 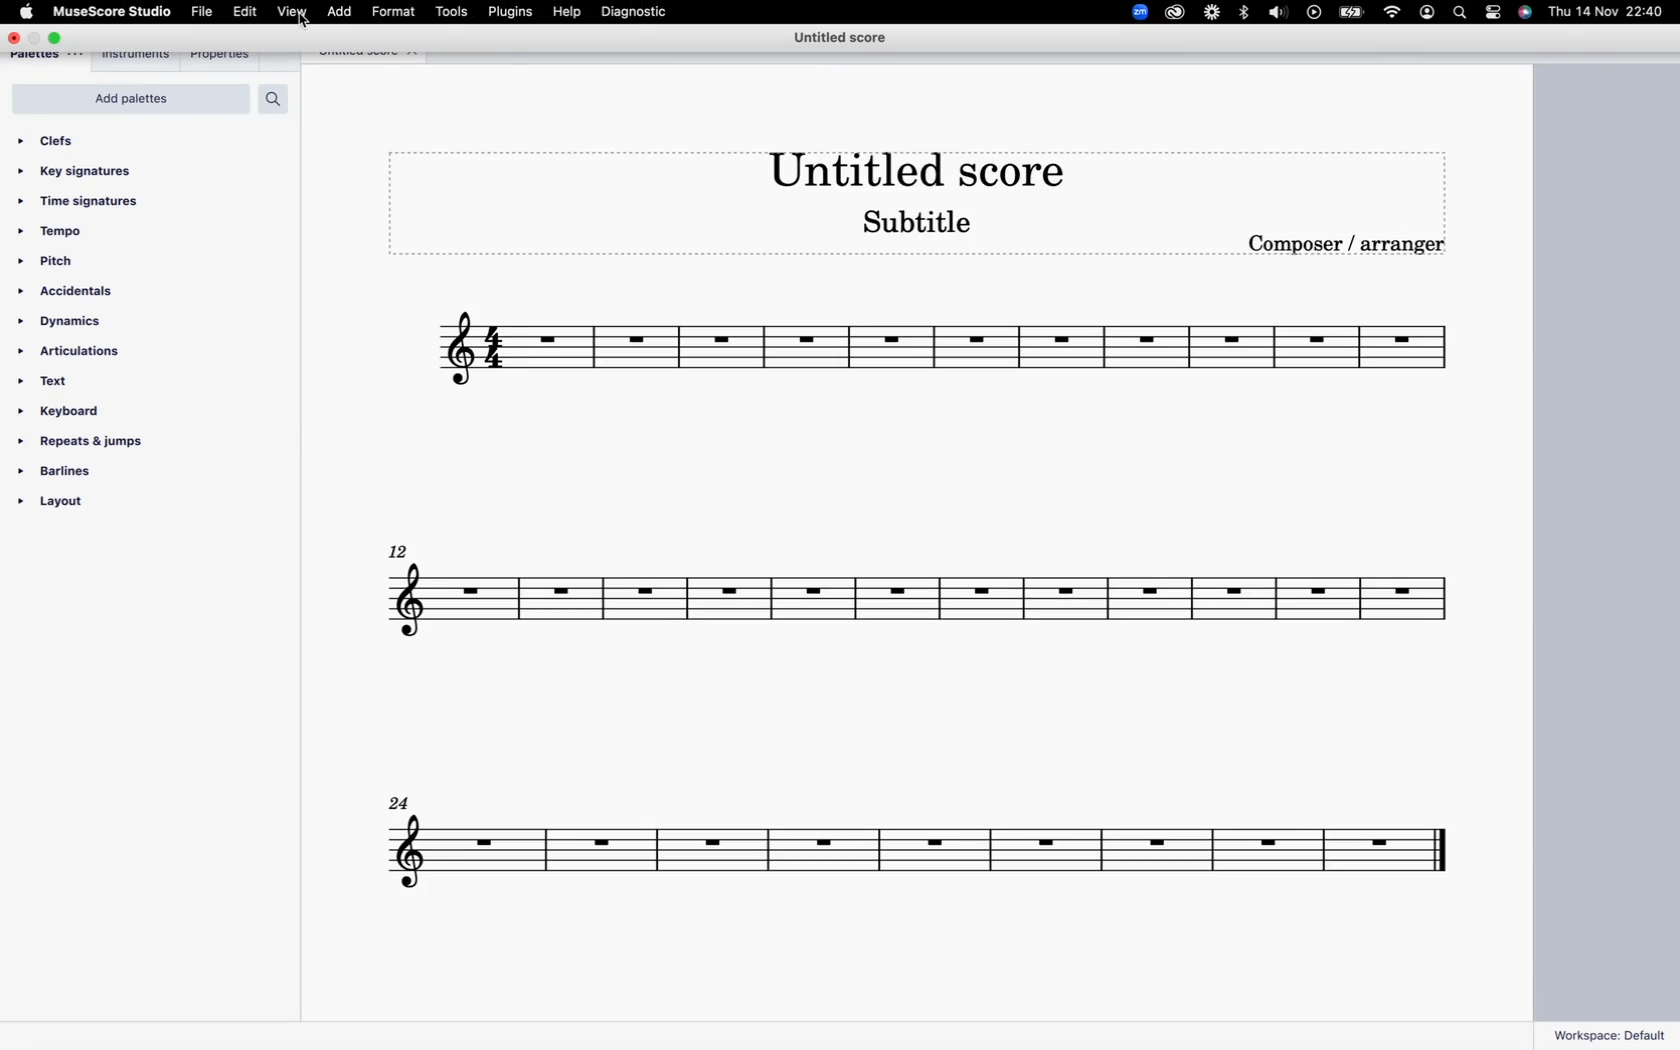 I want to click on score title, so click(x=351, y=55).